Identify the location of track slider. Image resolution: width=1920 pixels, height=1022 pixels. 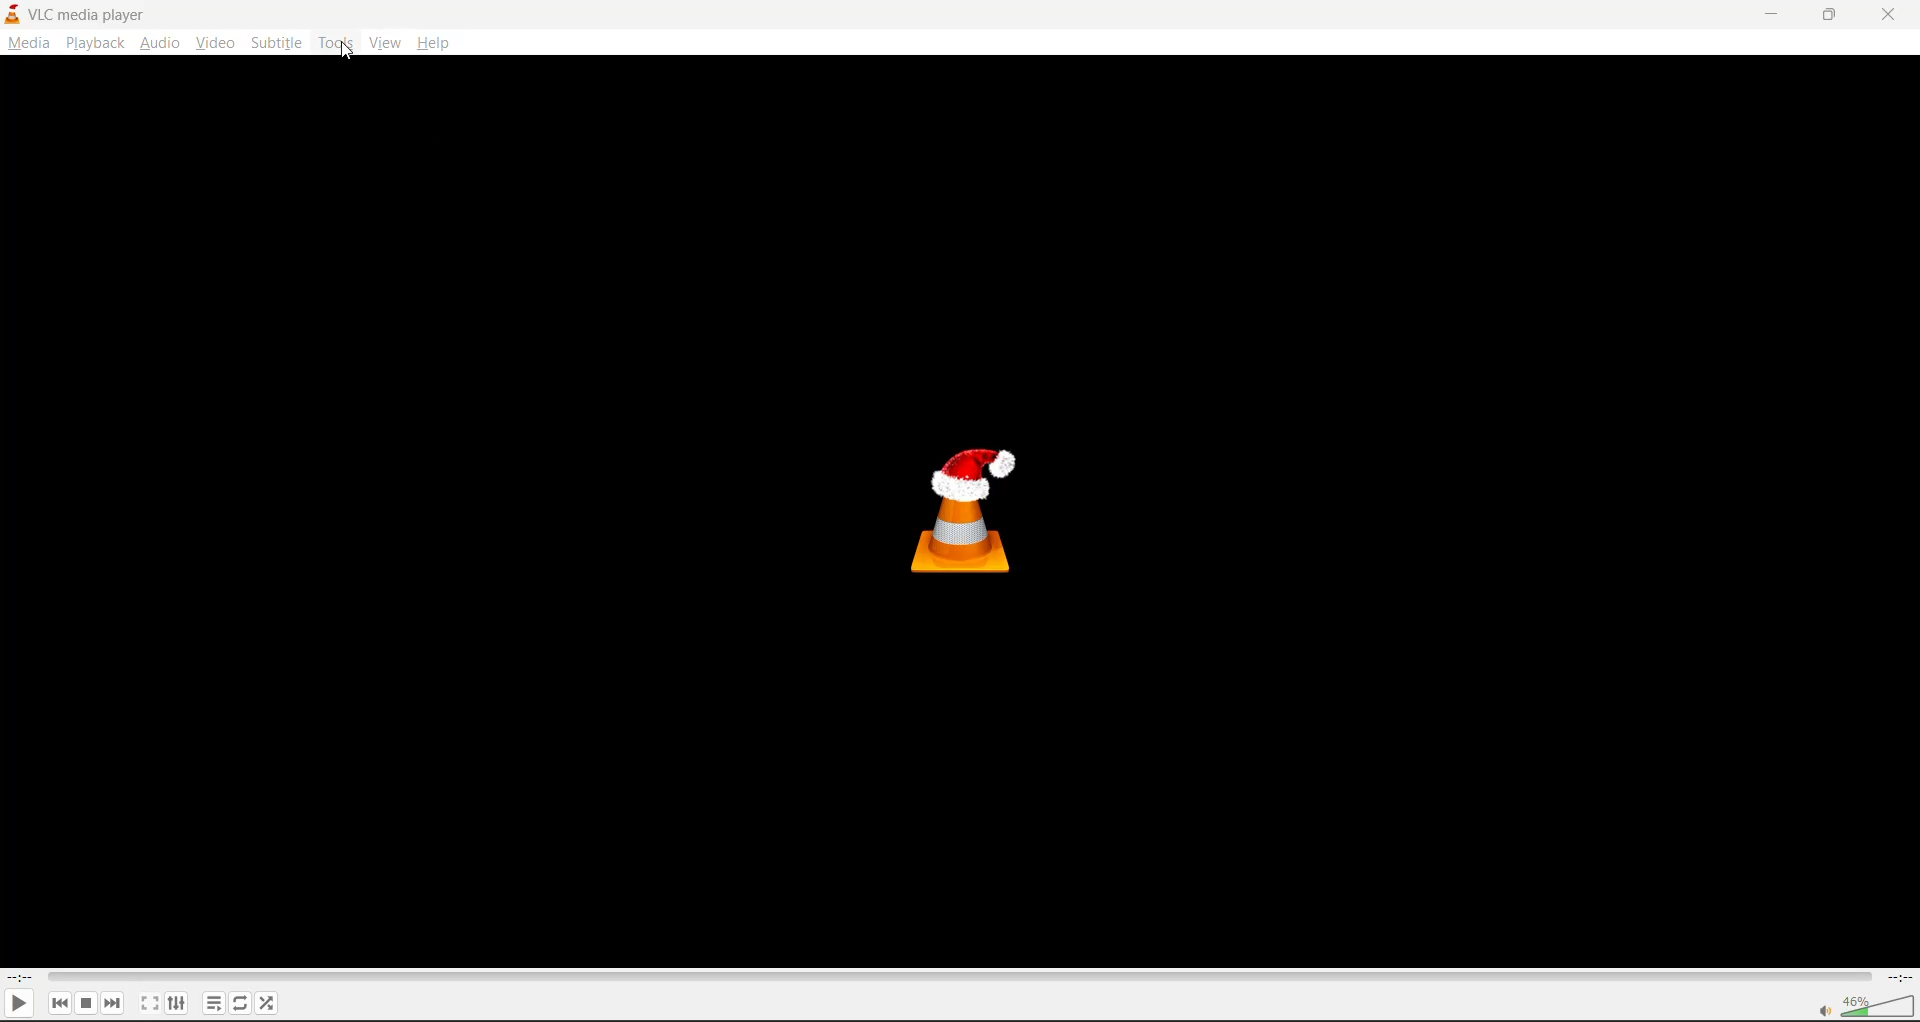
(954, 975).